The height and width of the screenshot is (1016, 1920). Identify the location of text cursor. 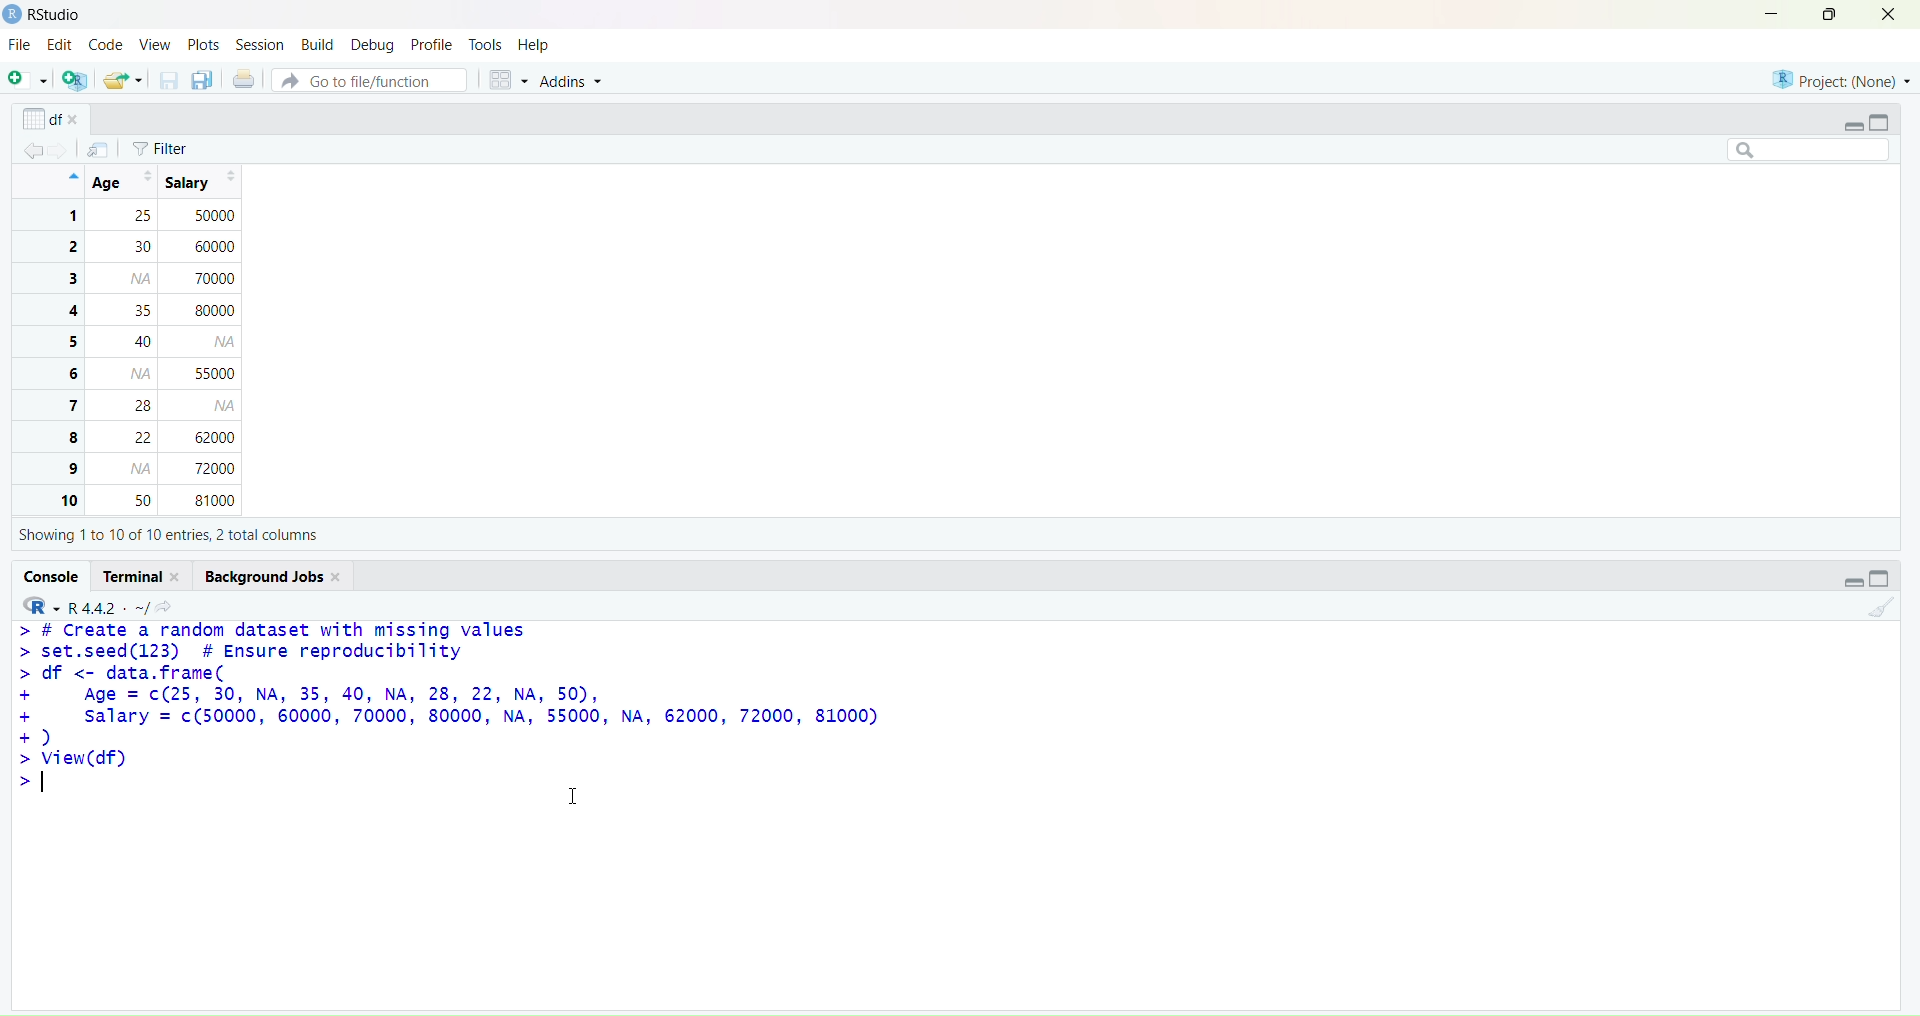
(44, 787).